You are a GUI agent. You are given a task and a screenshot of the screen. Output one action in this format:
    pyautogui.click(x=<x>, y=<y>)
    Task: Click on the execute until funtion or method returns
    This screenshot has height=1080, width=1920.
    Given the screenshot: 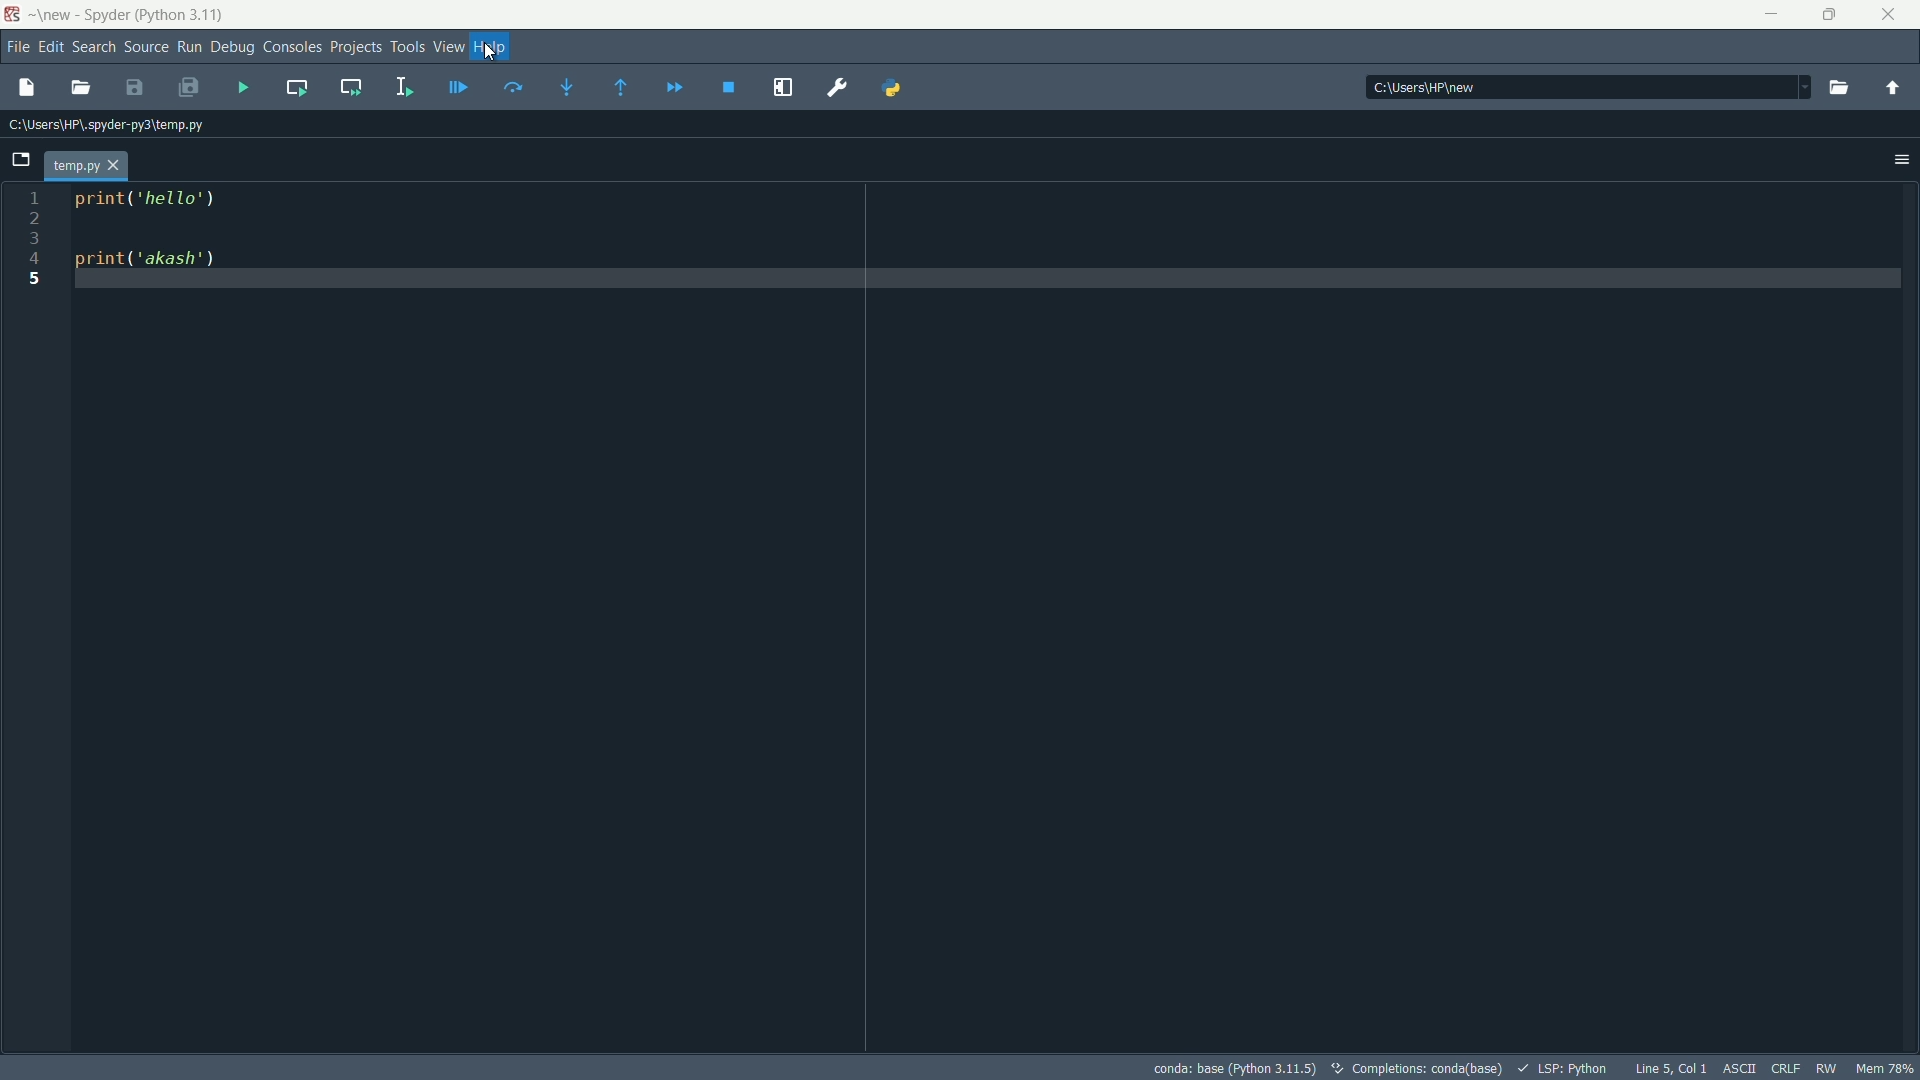 What is the action you would take?
    pyautogui.click(x=620, y=87)
    